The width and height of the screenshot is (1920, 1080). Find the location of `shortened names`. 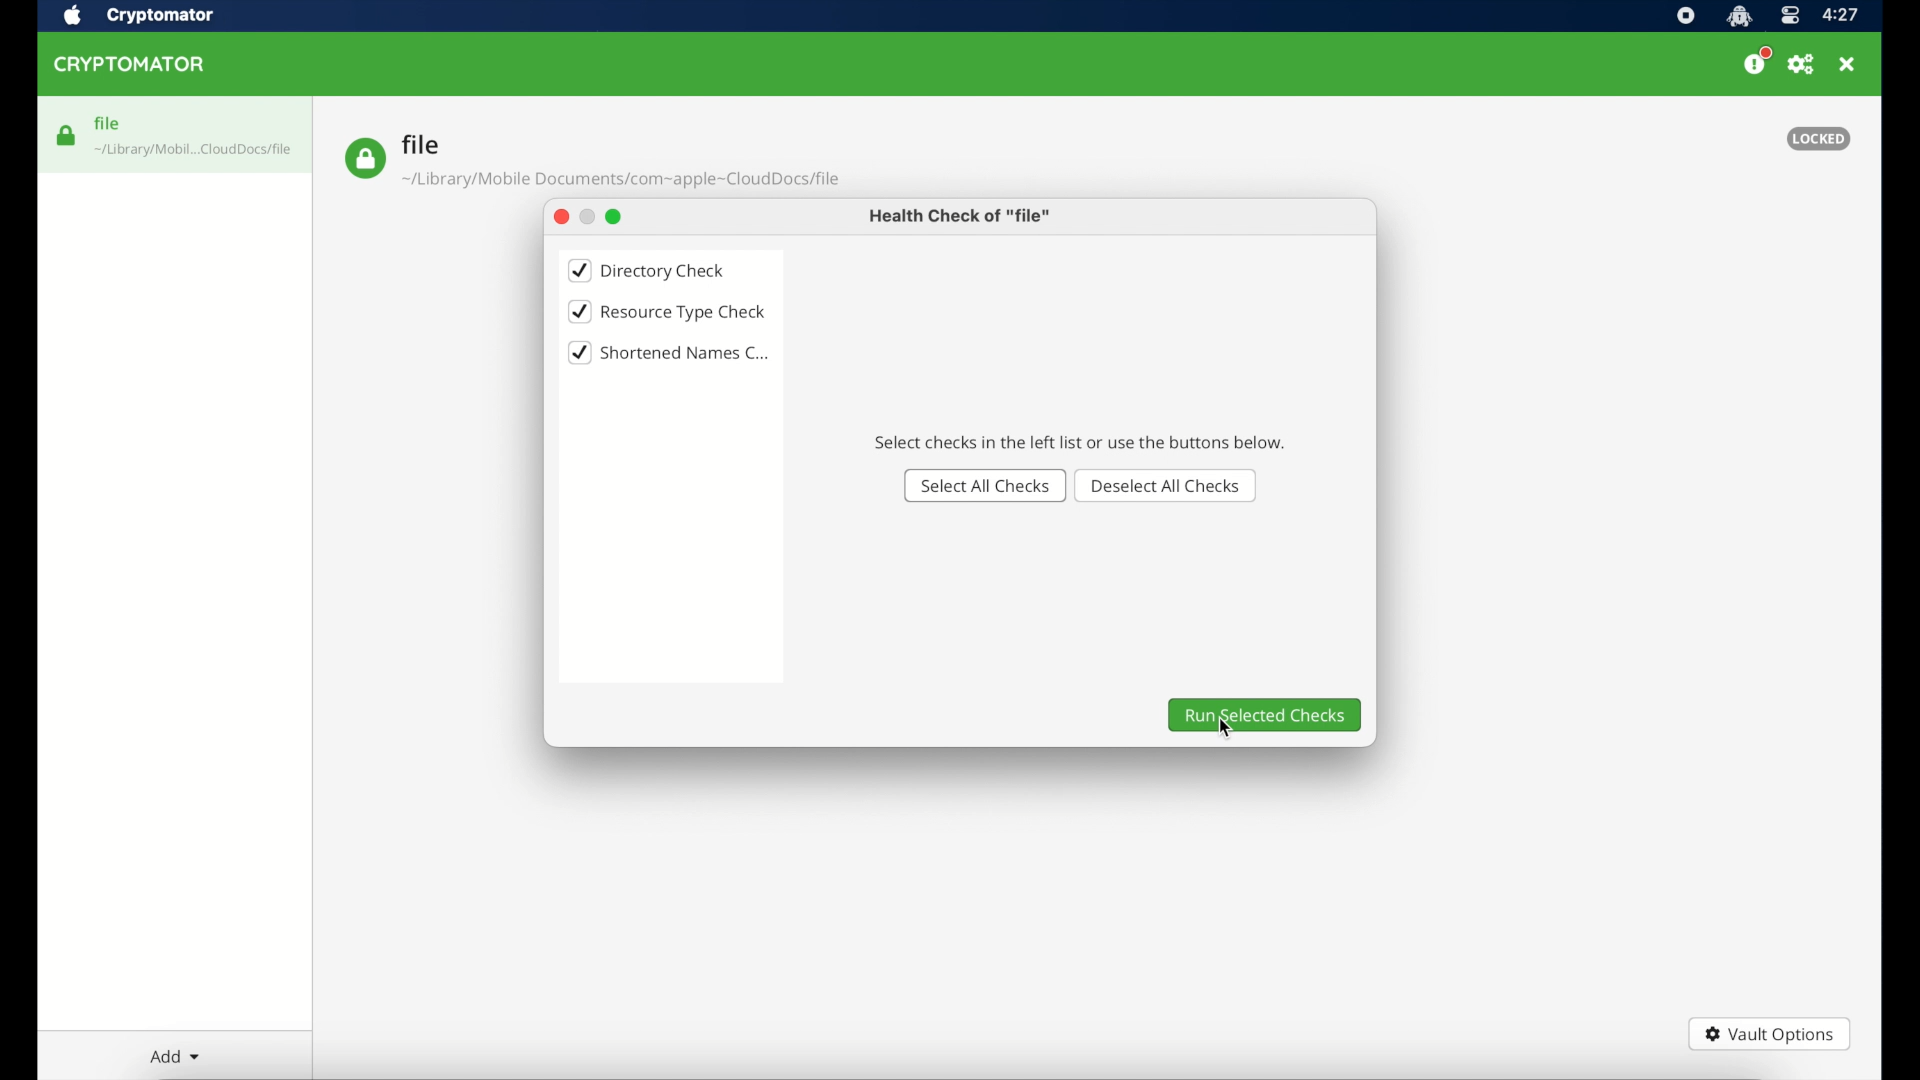

shortened names is located at coordinates (670, 353).